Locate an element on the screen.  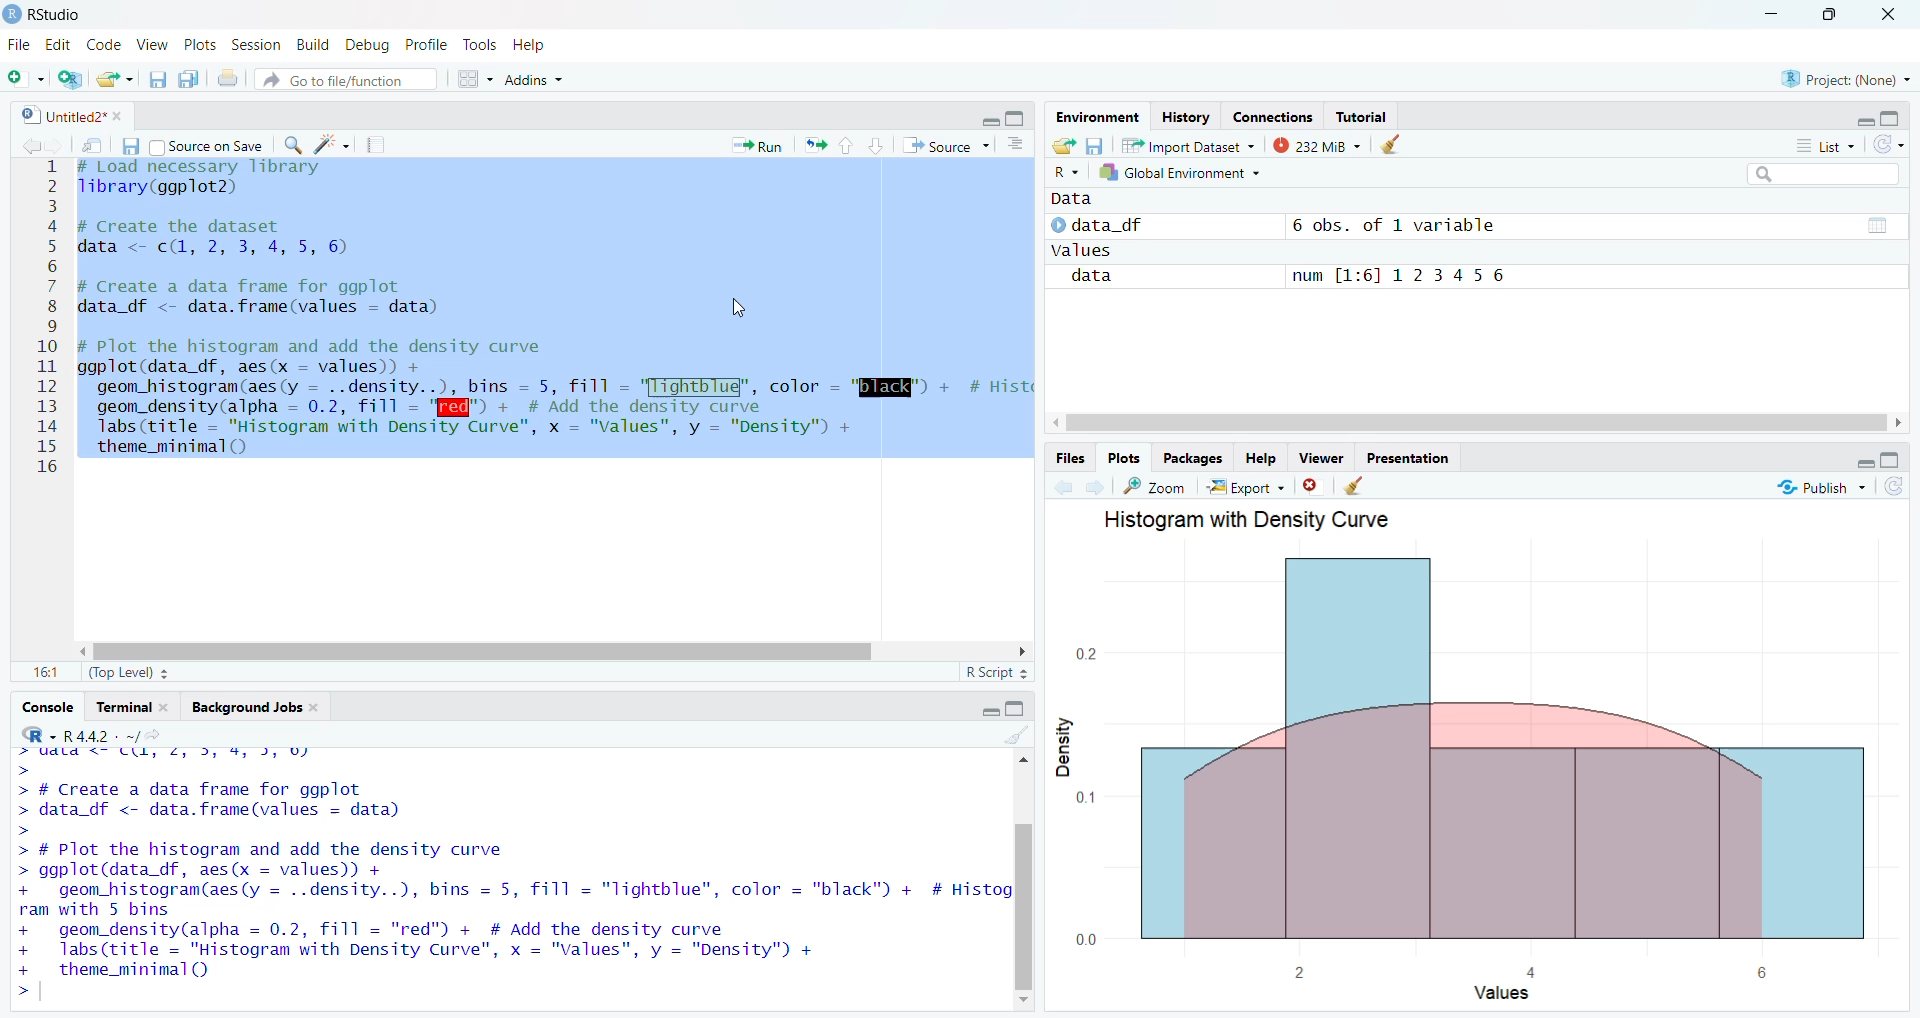
text cursor is located at coordinates (80, 466).